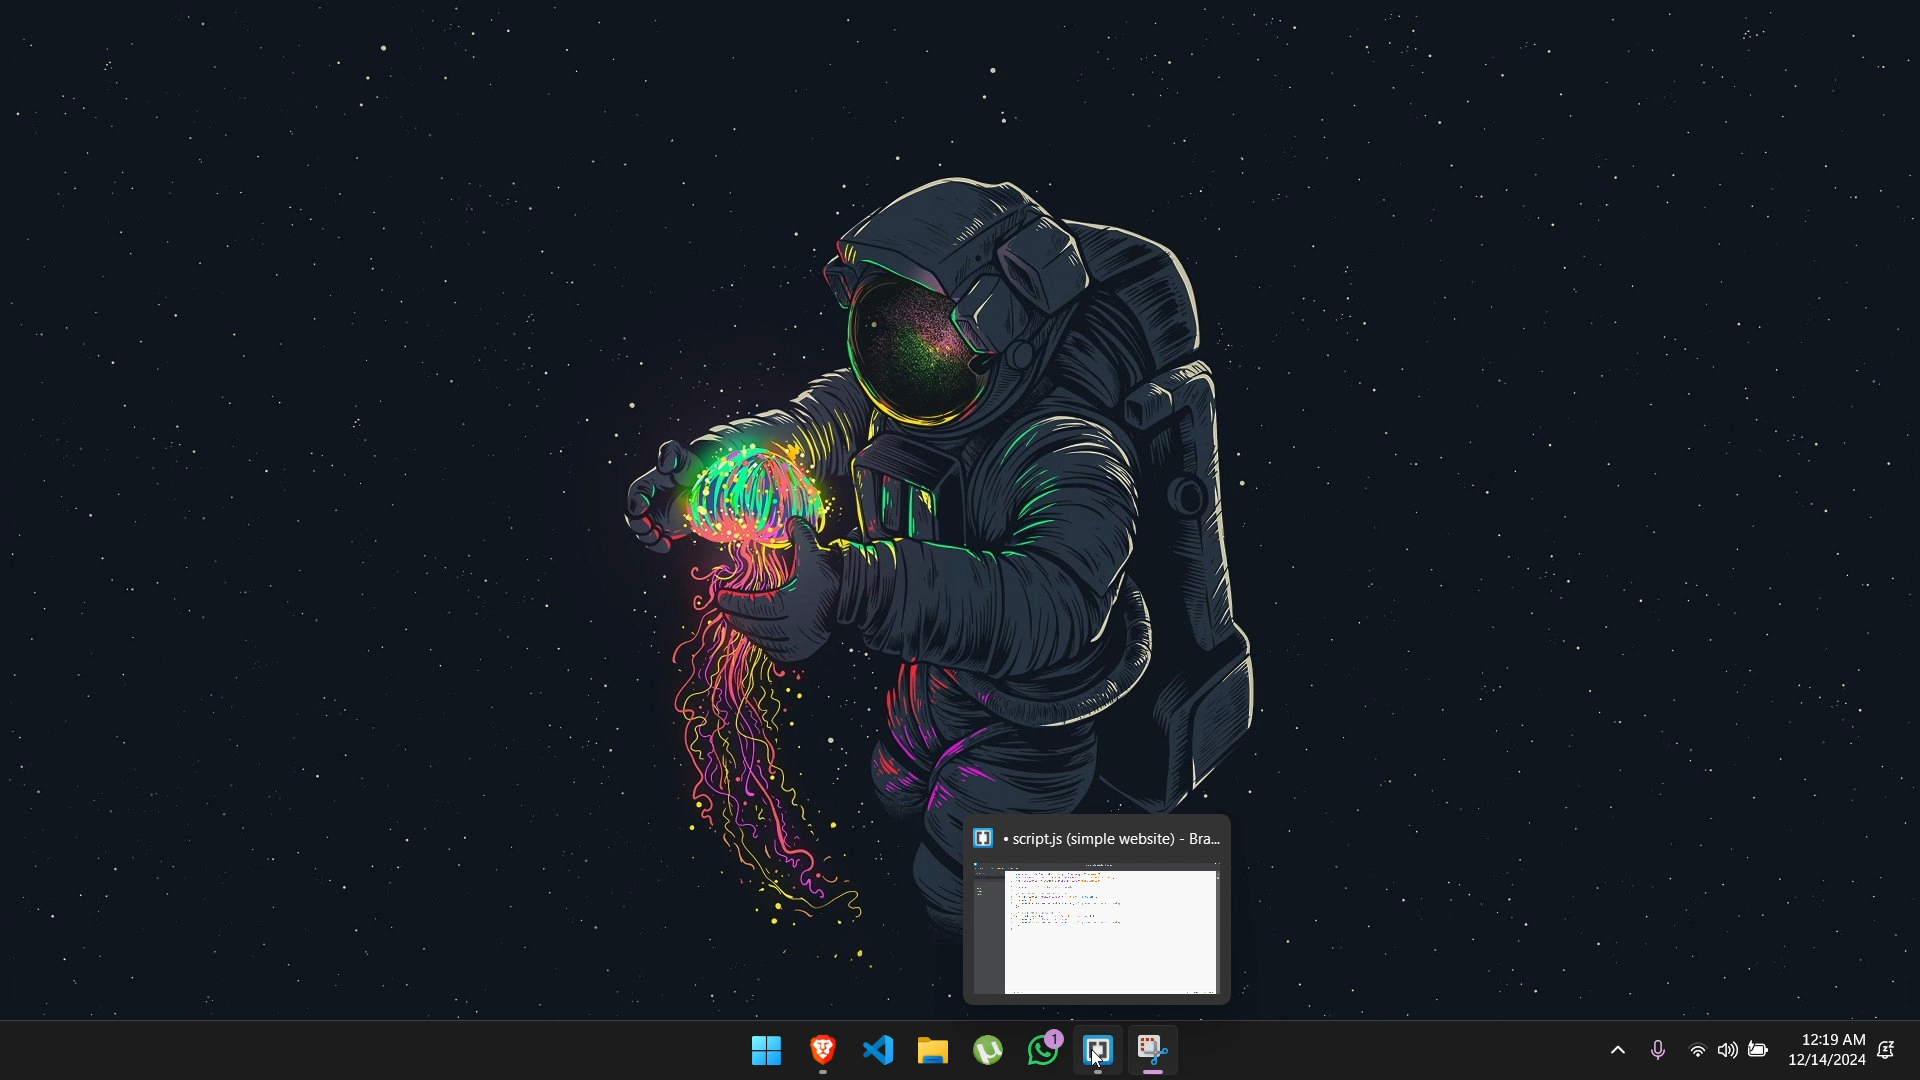  Describe the element at coordinates (1833, 1037) in the screenshot. I see `12:19AM` at that location.